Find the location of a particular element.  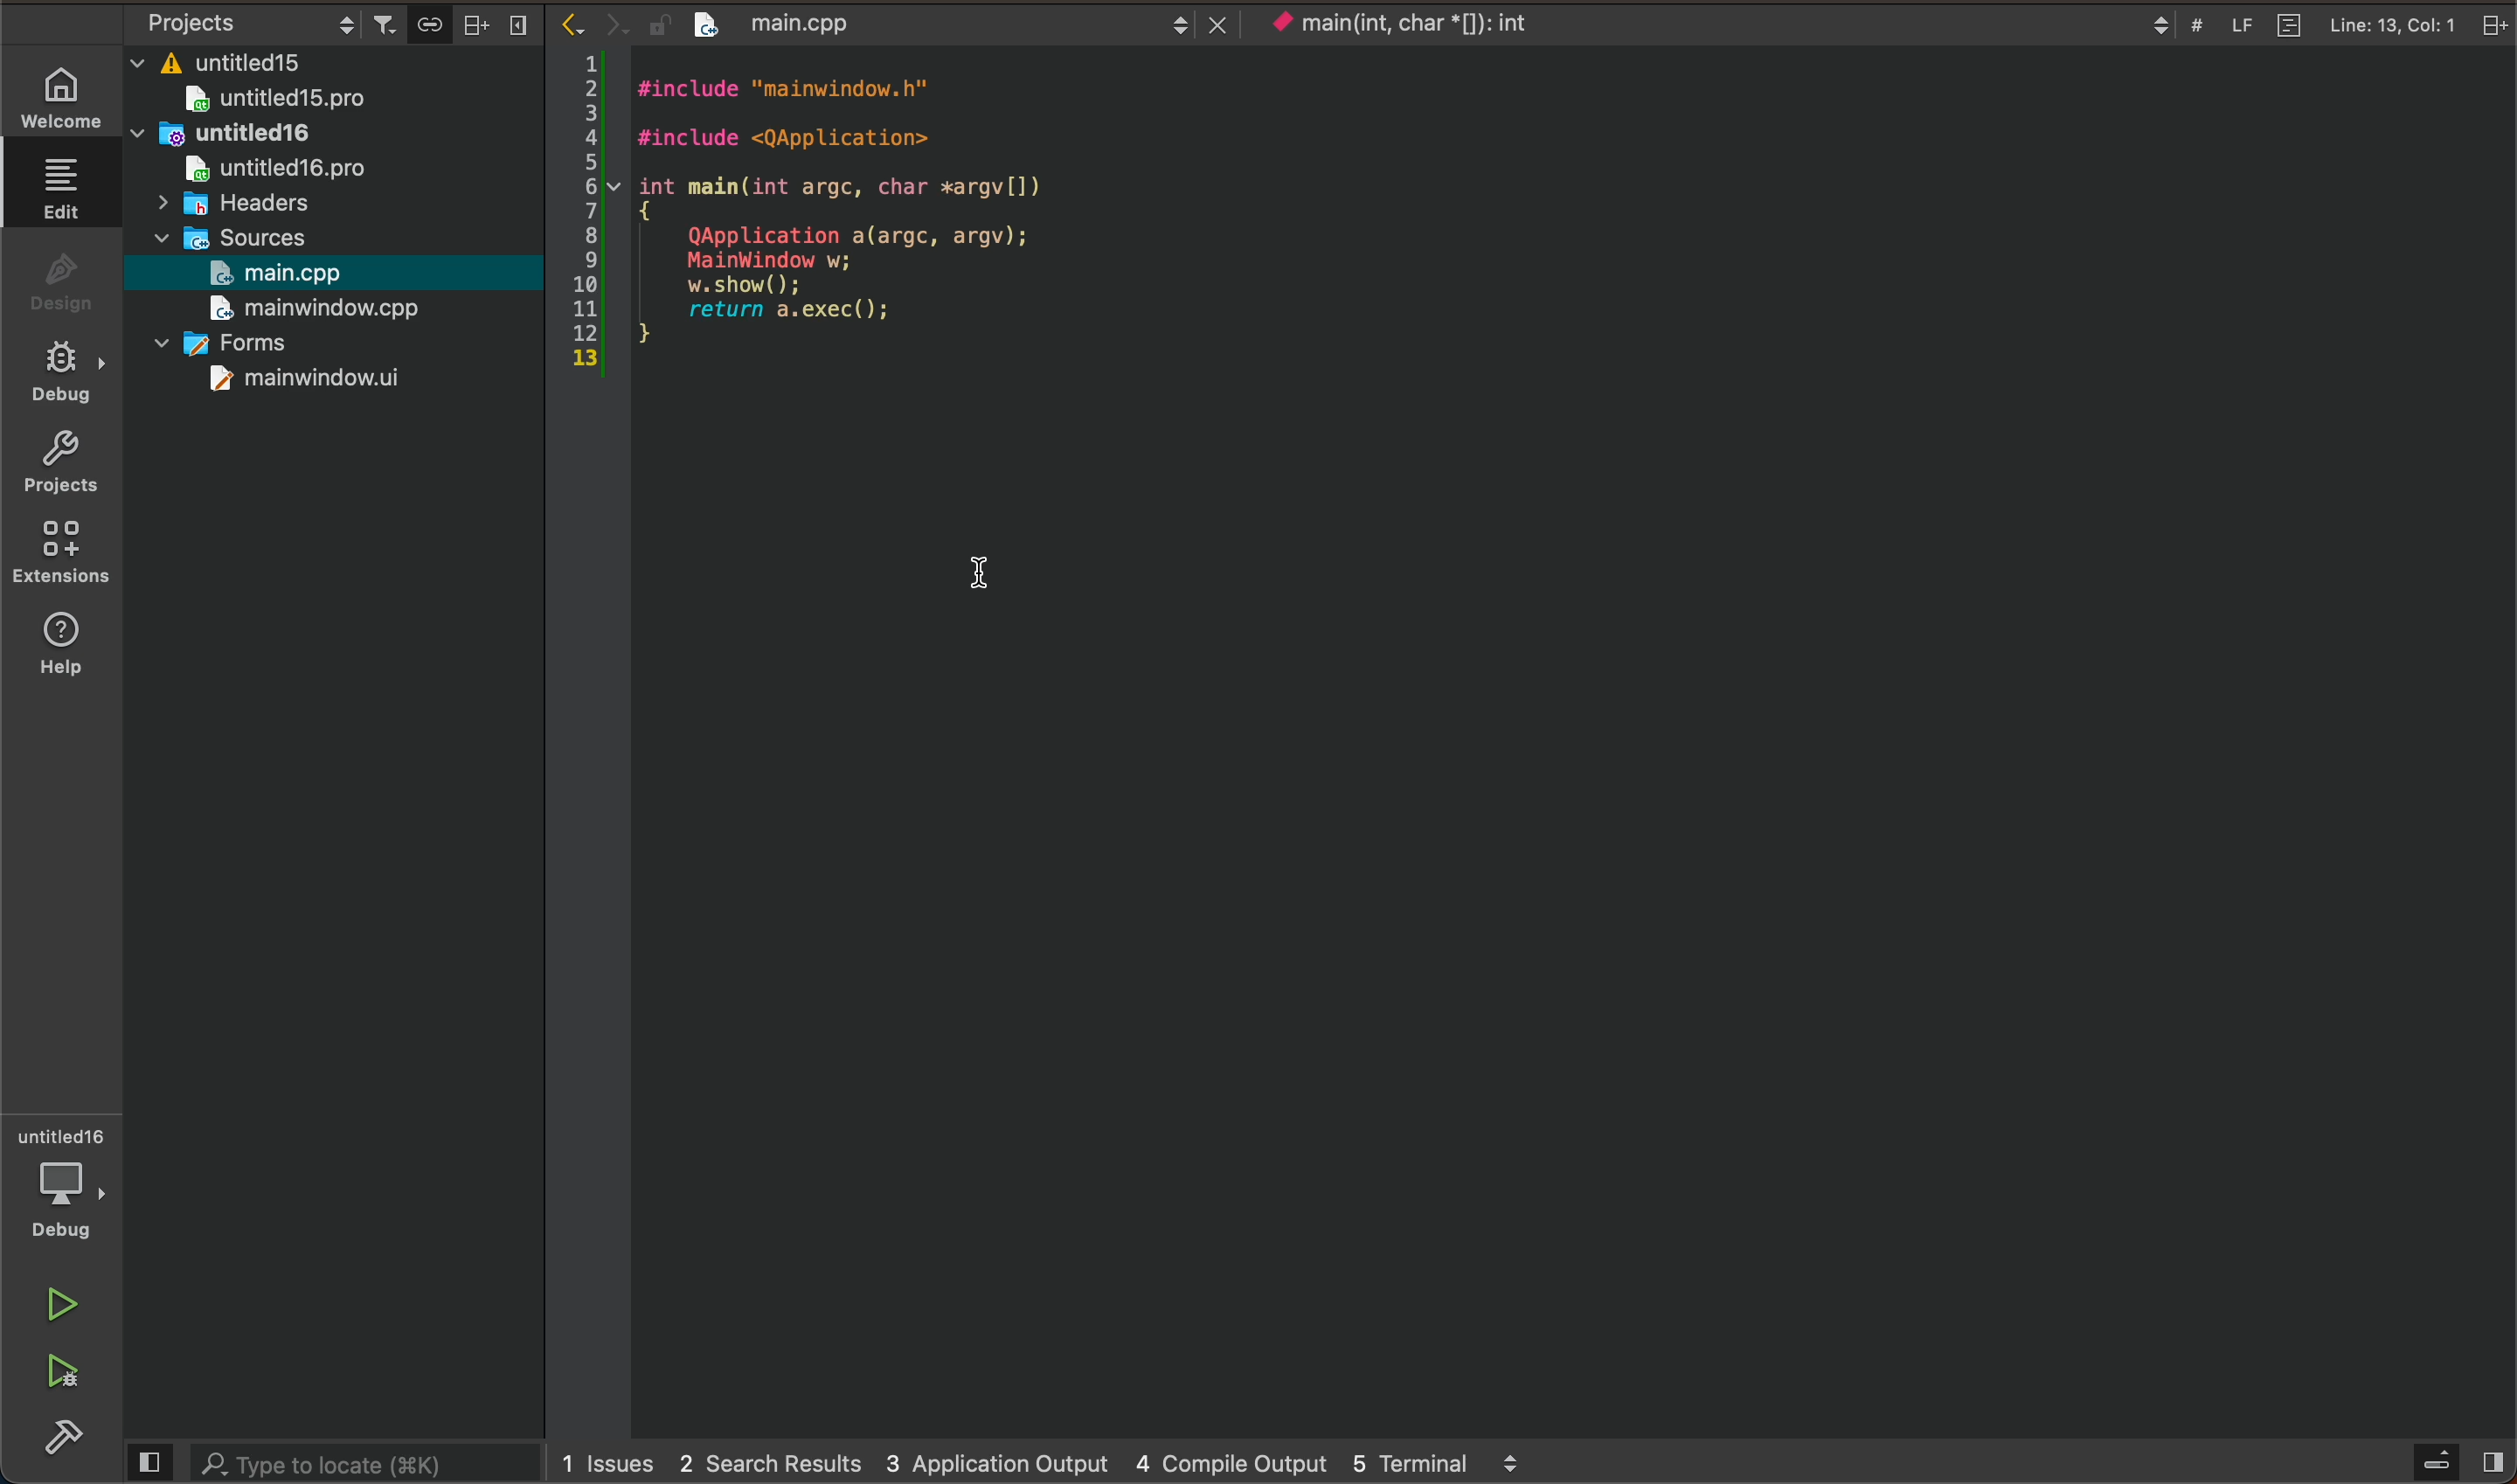

file content is located at coordinates (949, 244).